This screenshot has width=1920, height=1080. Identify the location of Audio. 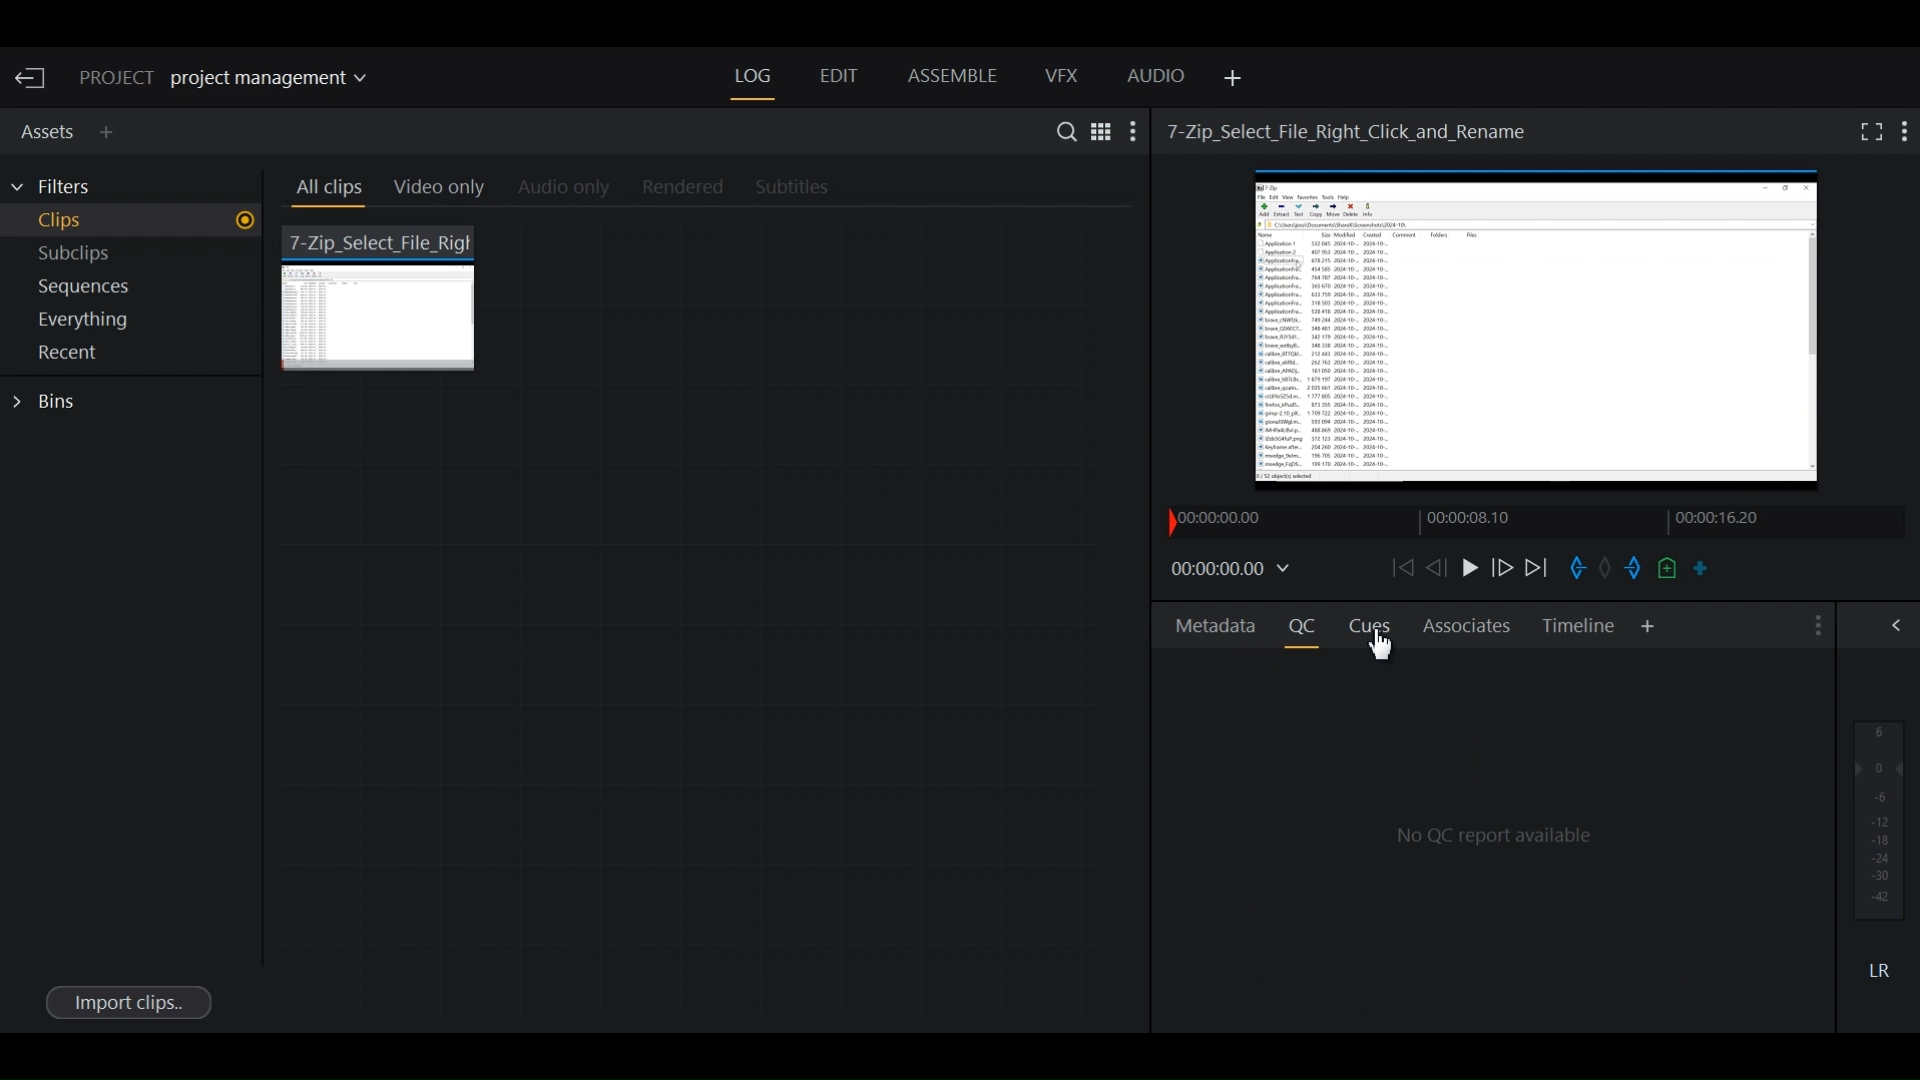
(1157, 79).